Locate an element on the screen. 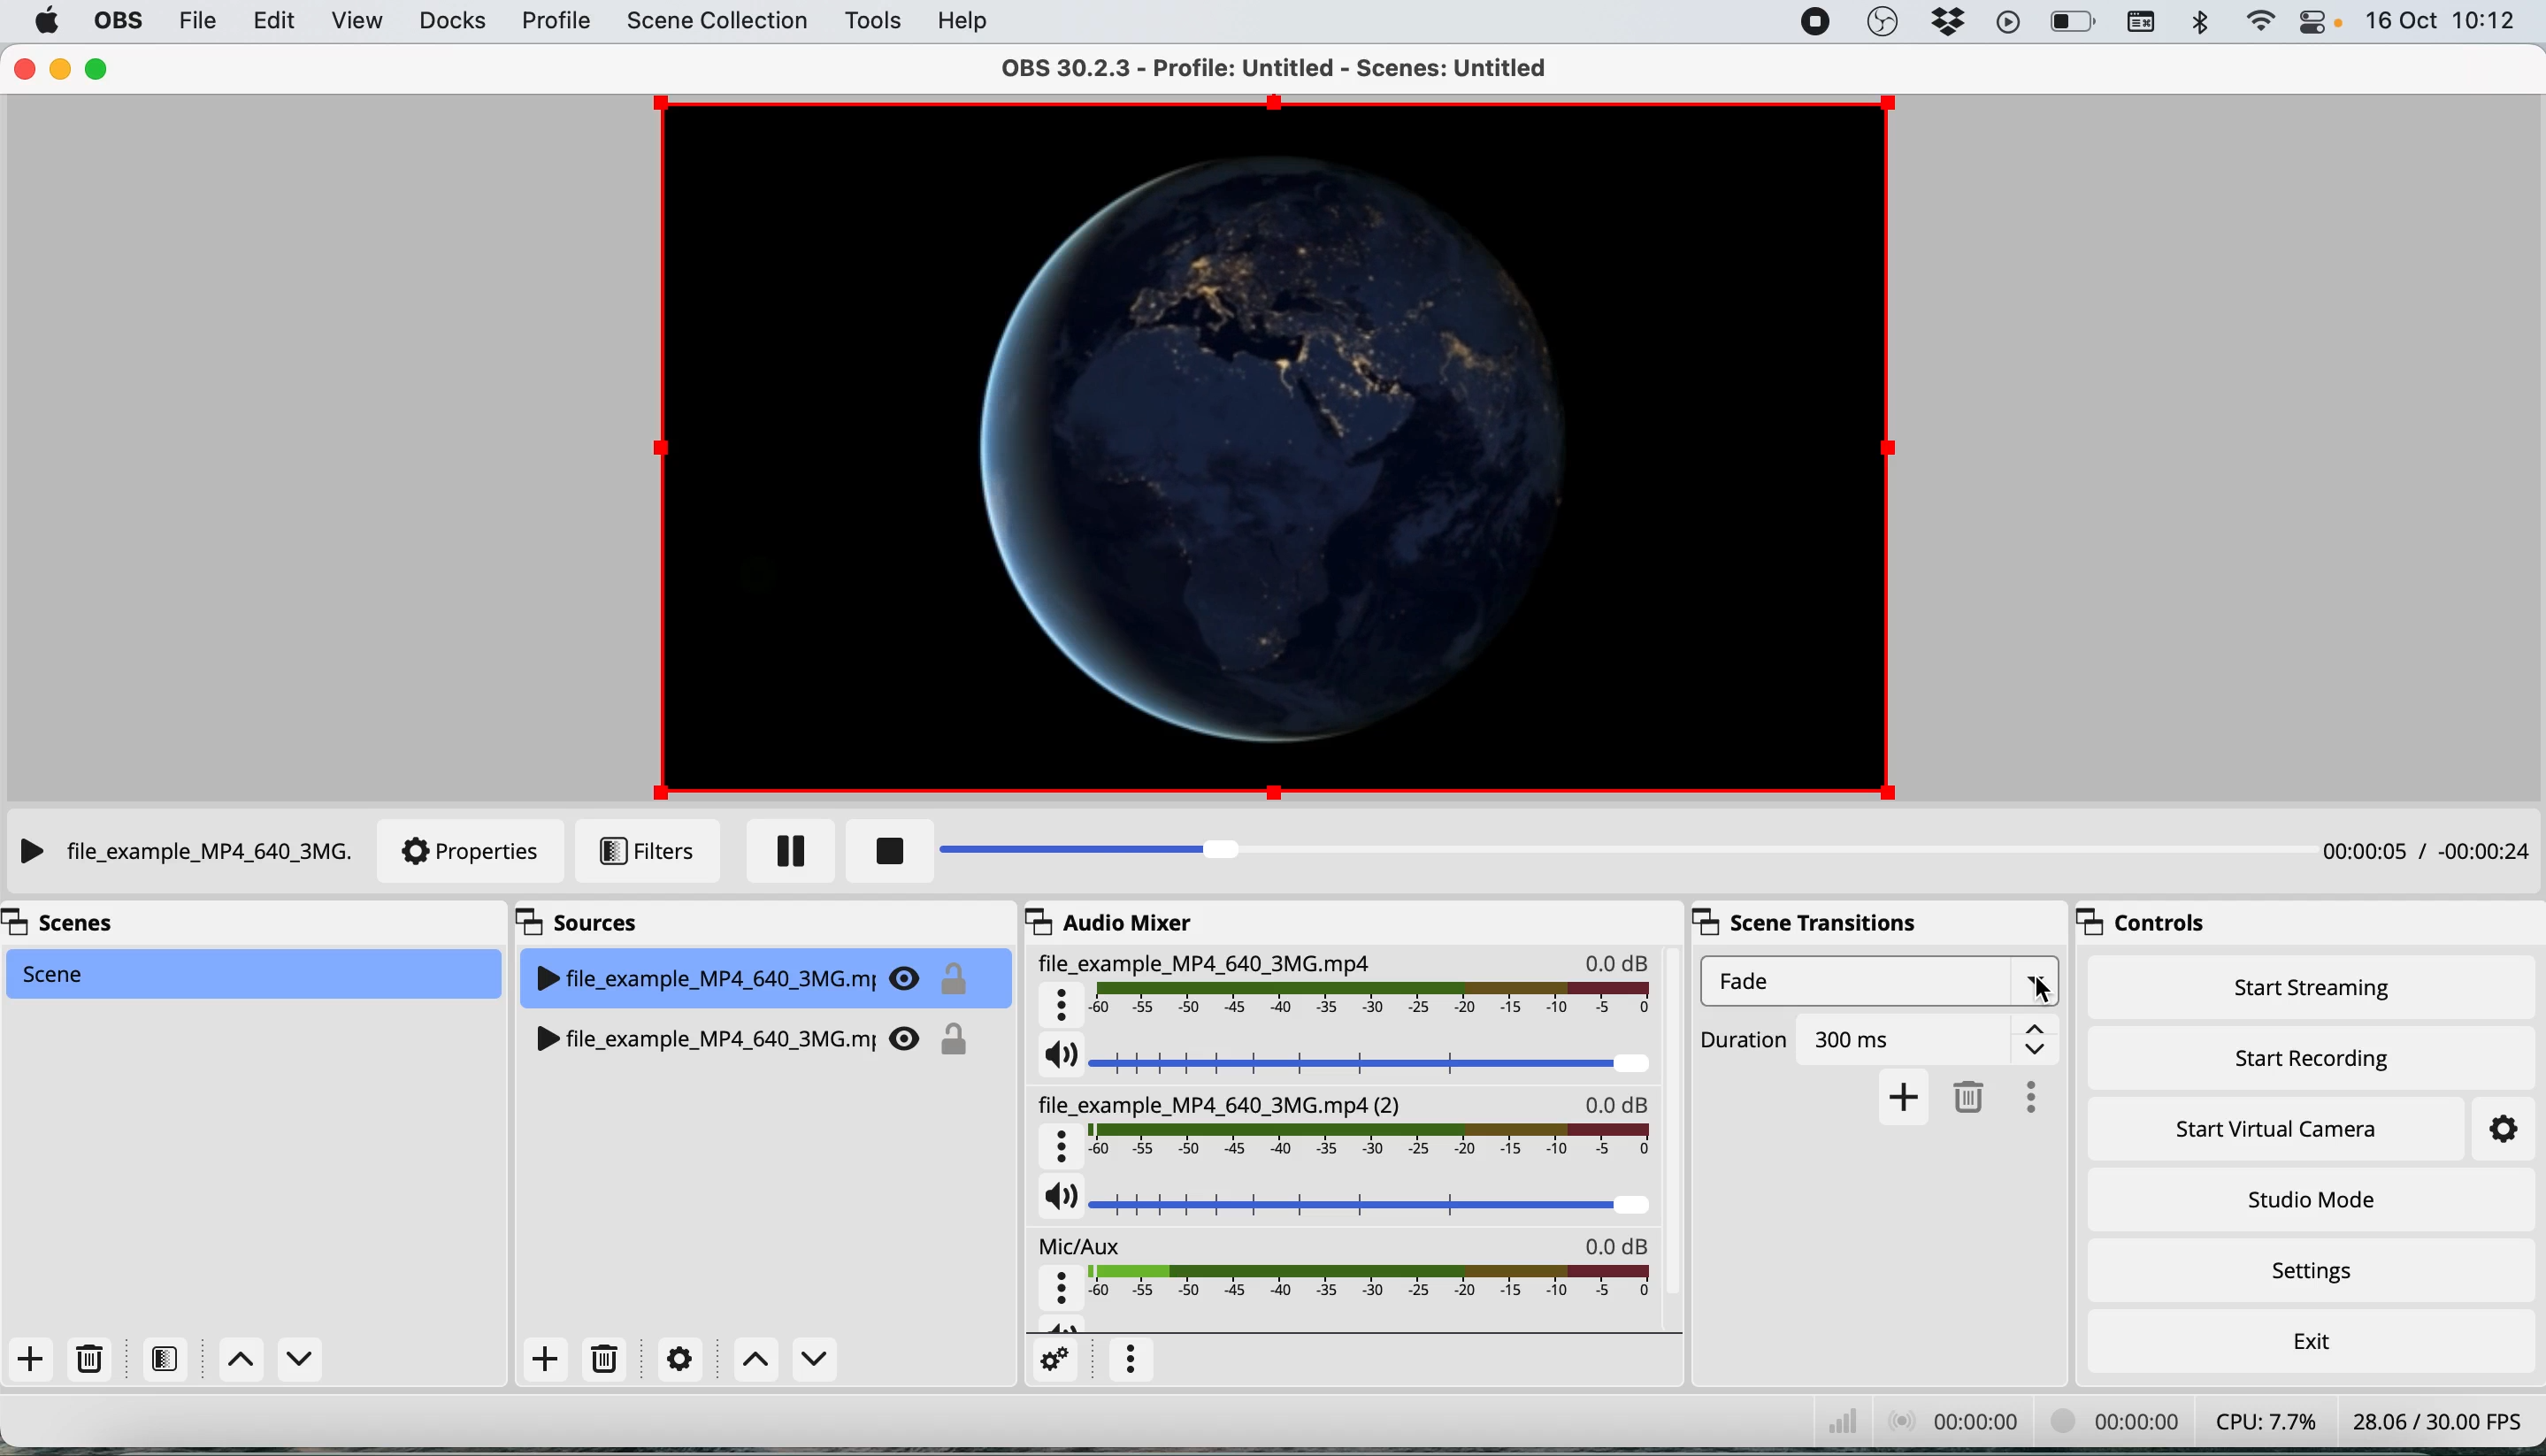 The image size is (2546, 1456). start virtual camera is located at coordinates (2282, 1129).